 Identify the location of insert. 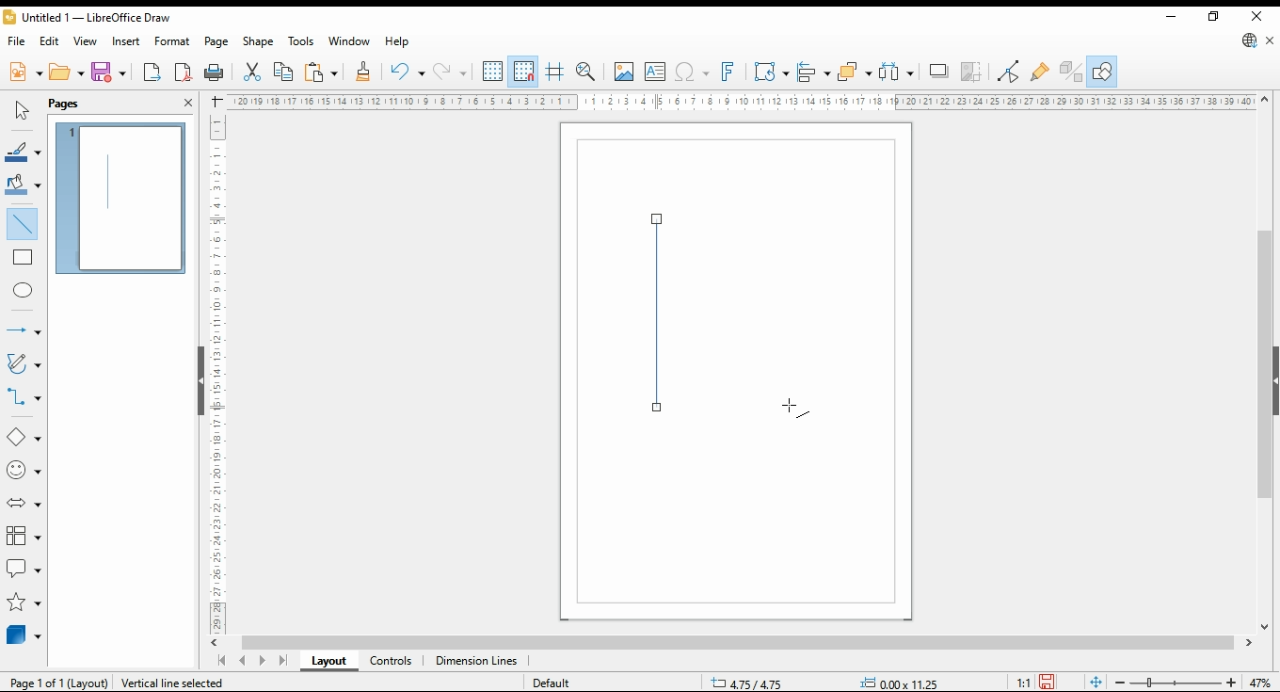
(126, 41).